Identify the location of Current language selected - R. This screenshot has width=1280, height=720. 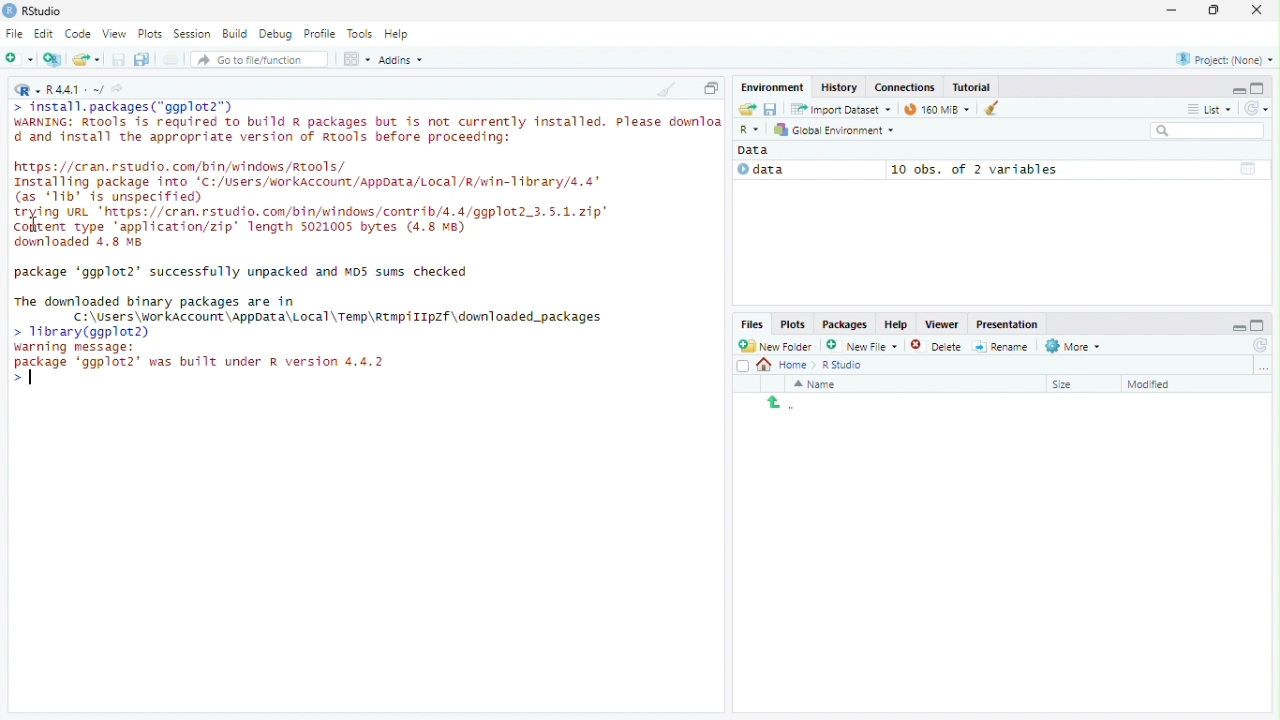
(25, 89).